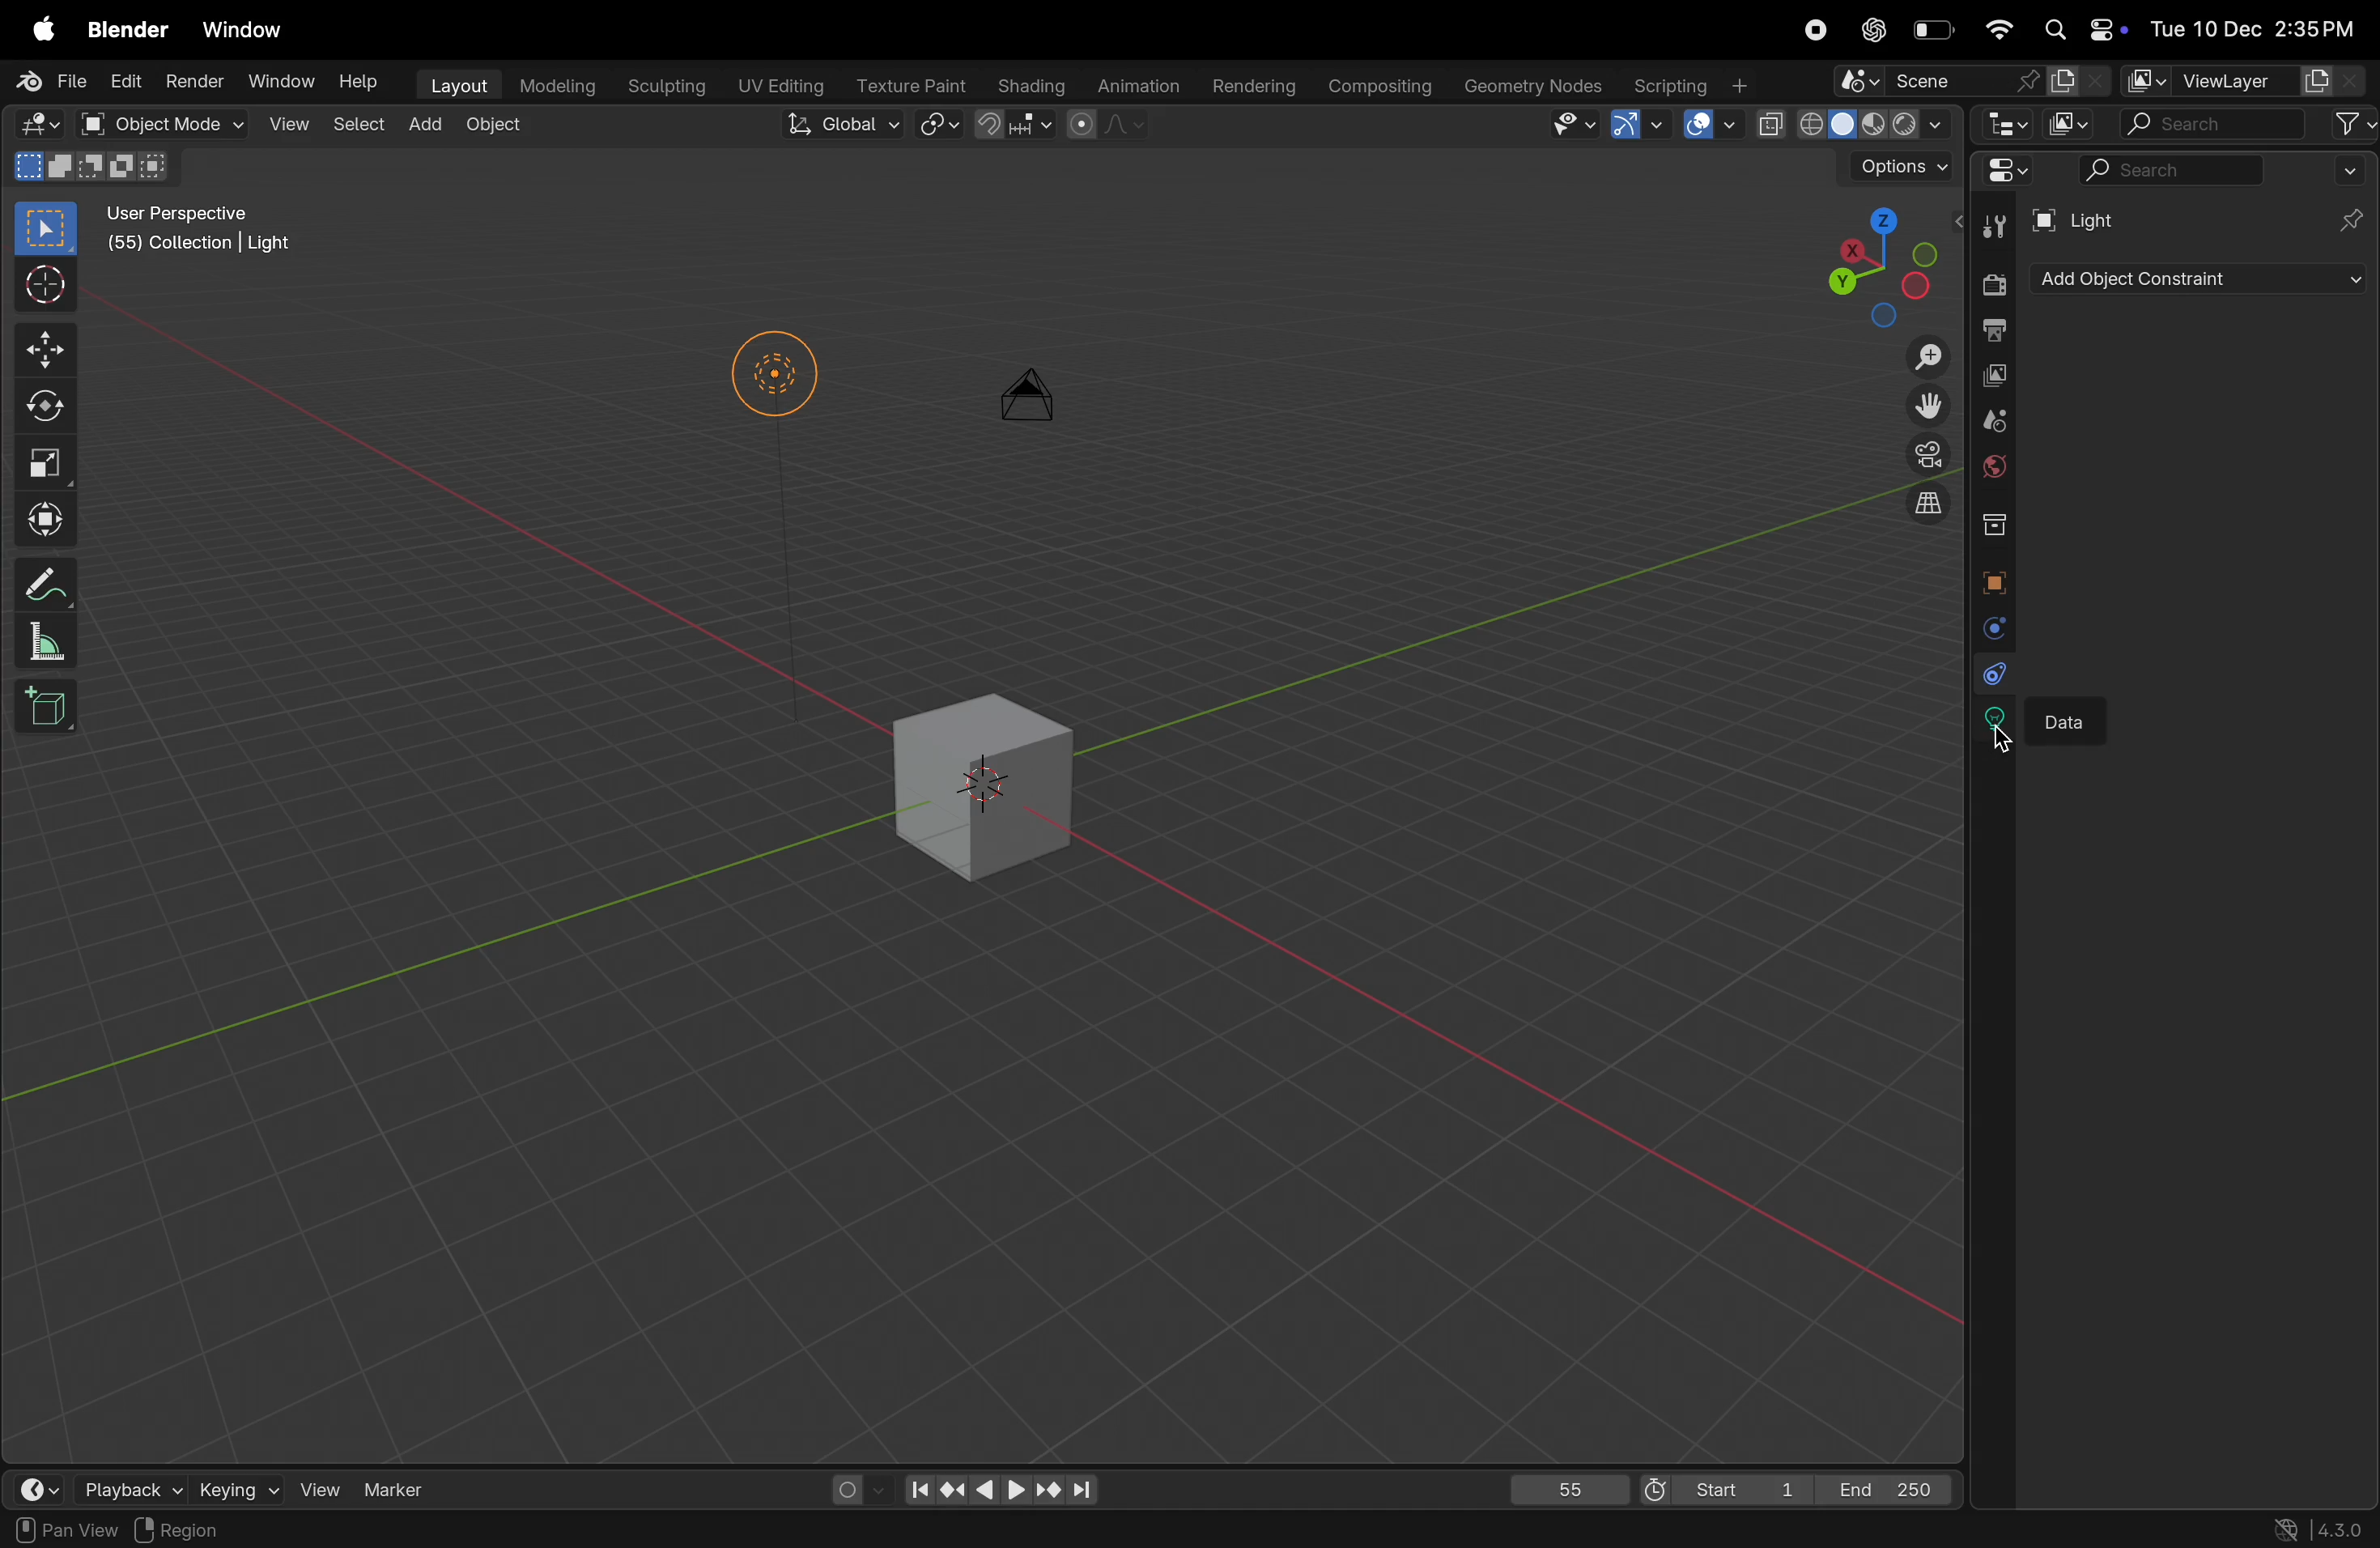 The image size is (2380, 1548). I want to click on search, so click(2215, 123).